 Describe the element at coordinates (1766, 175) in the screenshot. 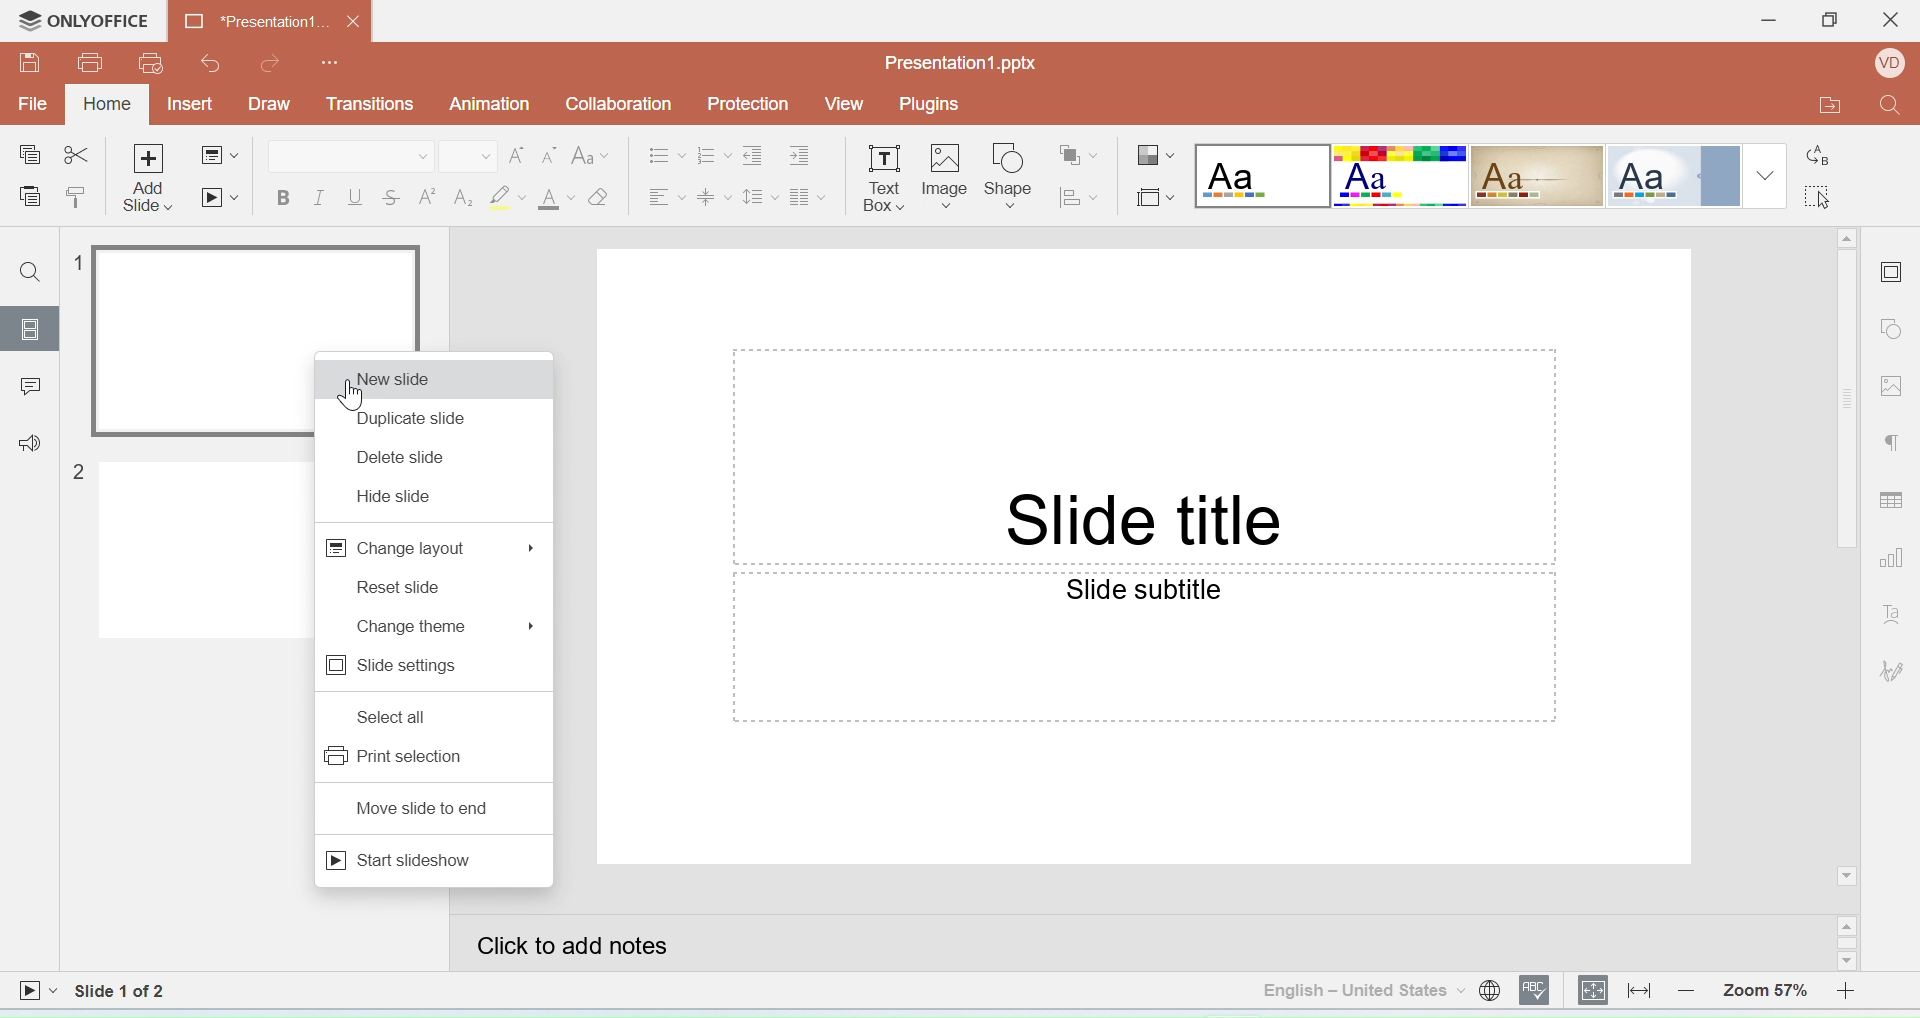

I see `Drop down` at that location.